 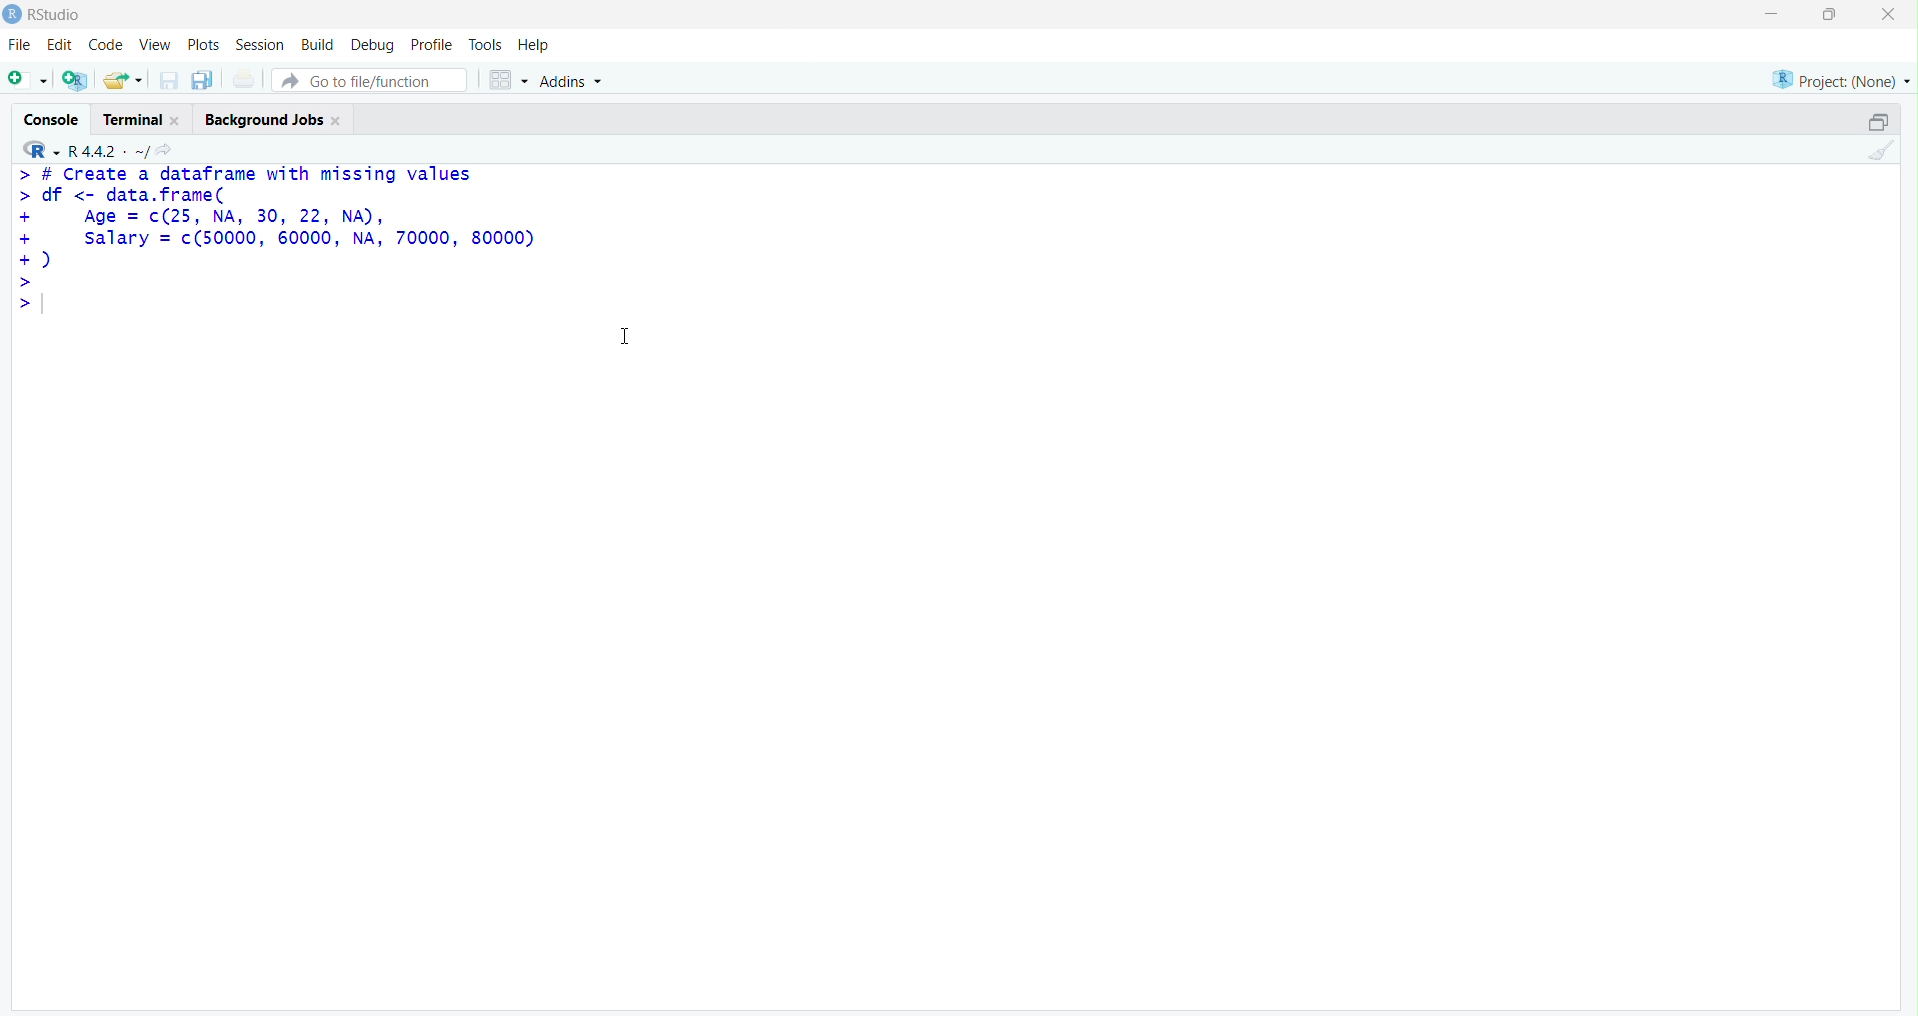 I want to click on , so click(x=367, y=76).